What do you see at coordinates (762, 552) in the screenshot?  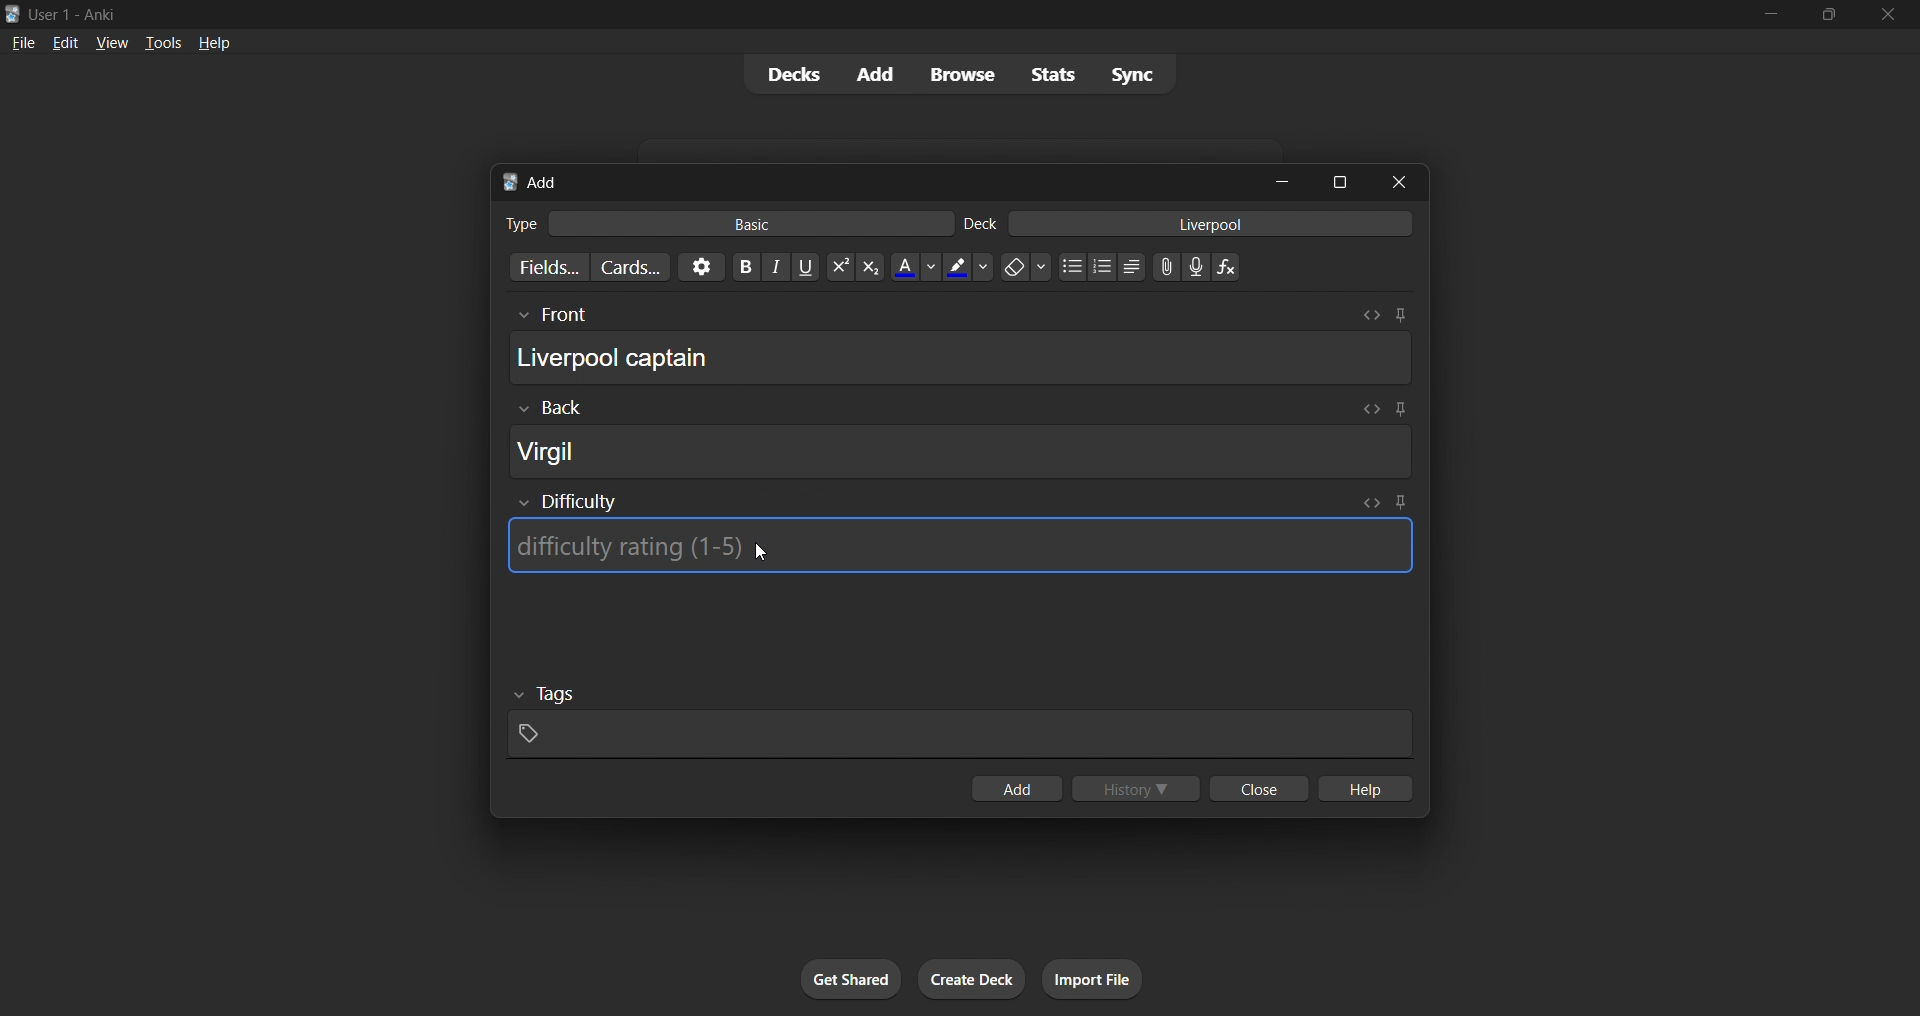 I see `Cursor` at bounding box center [762, 552].